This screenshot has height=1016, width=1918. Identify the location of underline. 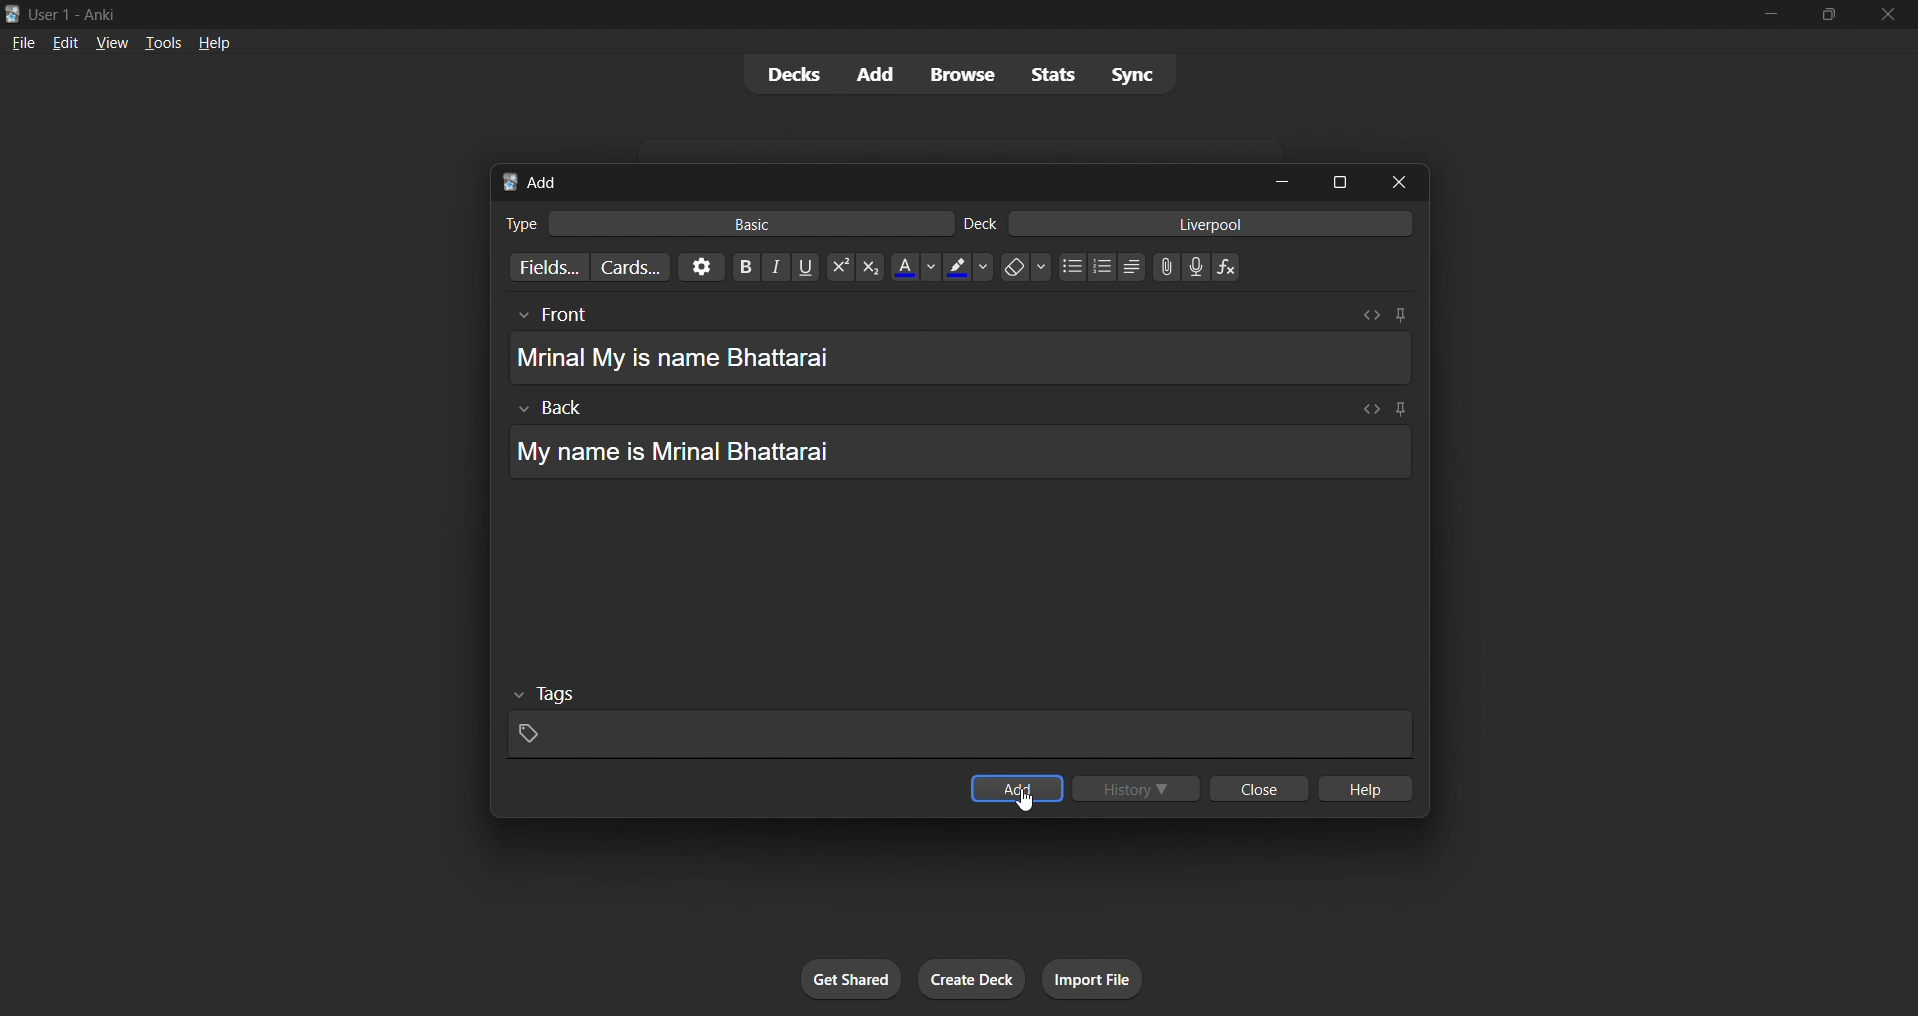
(799, 266).